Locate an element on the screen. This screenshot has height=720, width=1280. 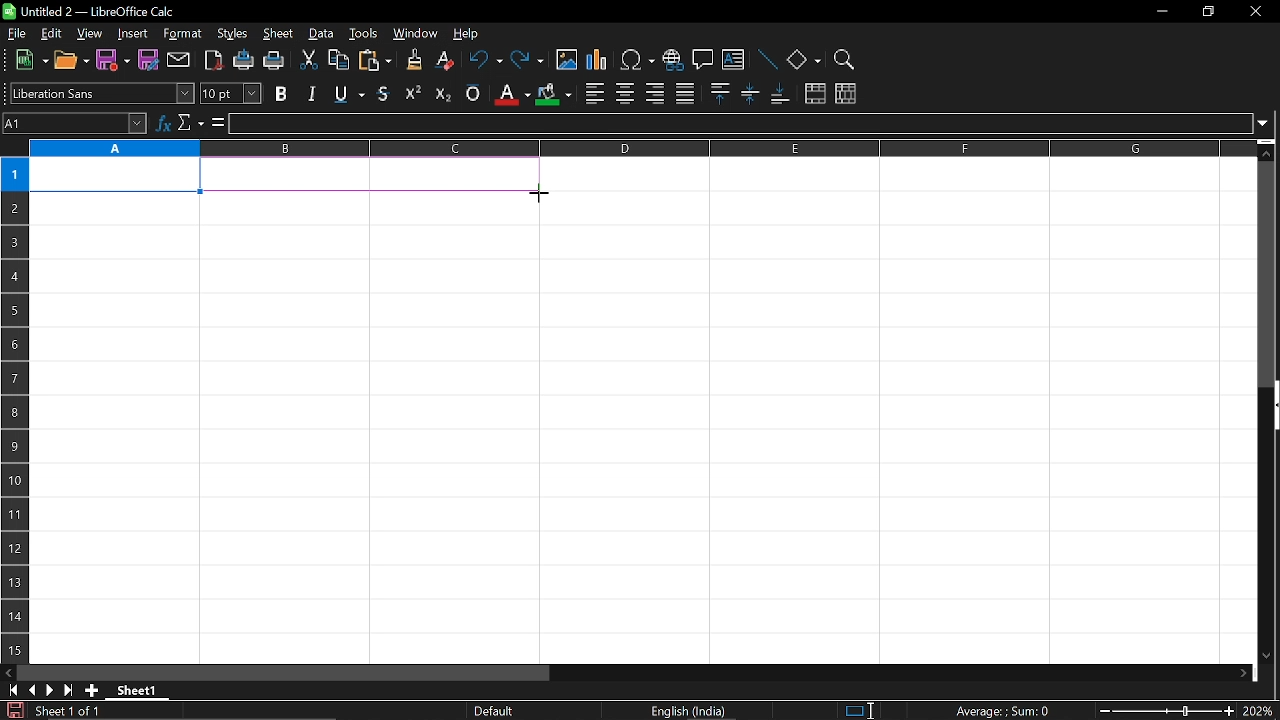
insert hyperlink is located at coordinates (672, 58).